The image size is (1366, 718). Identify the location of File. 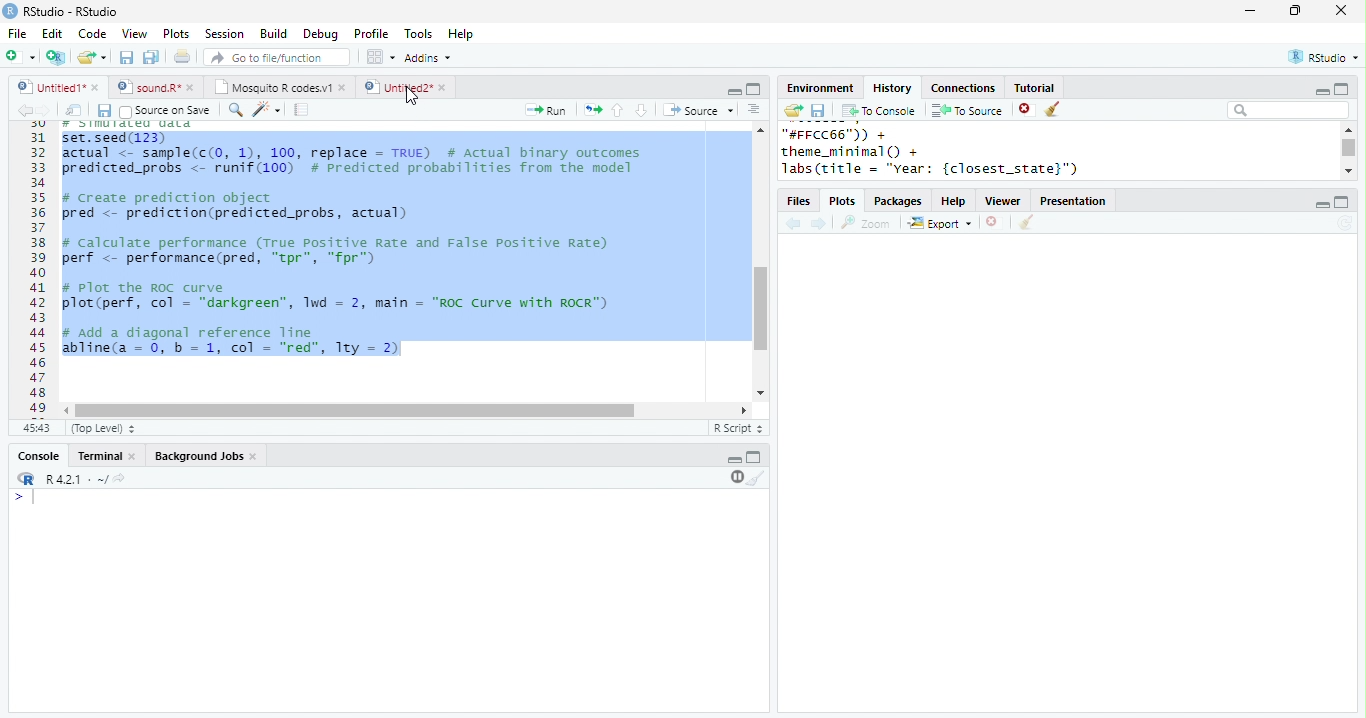
(17, 34).